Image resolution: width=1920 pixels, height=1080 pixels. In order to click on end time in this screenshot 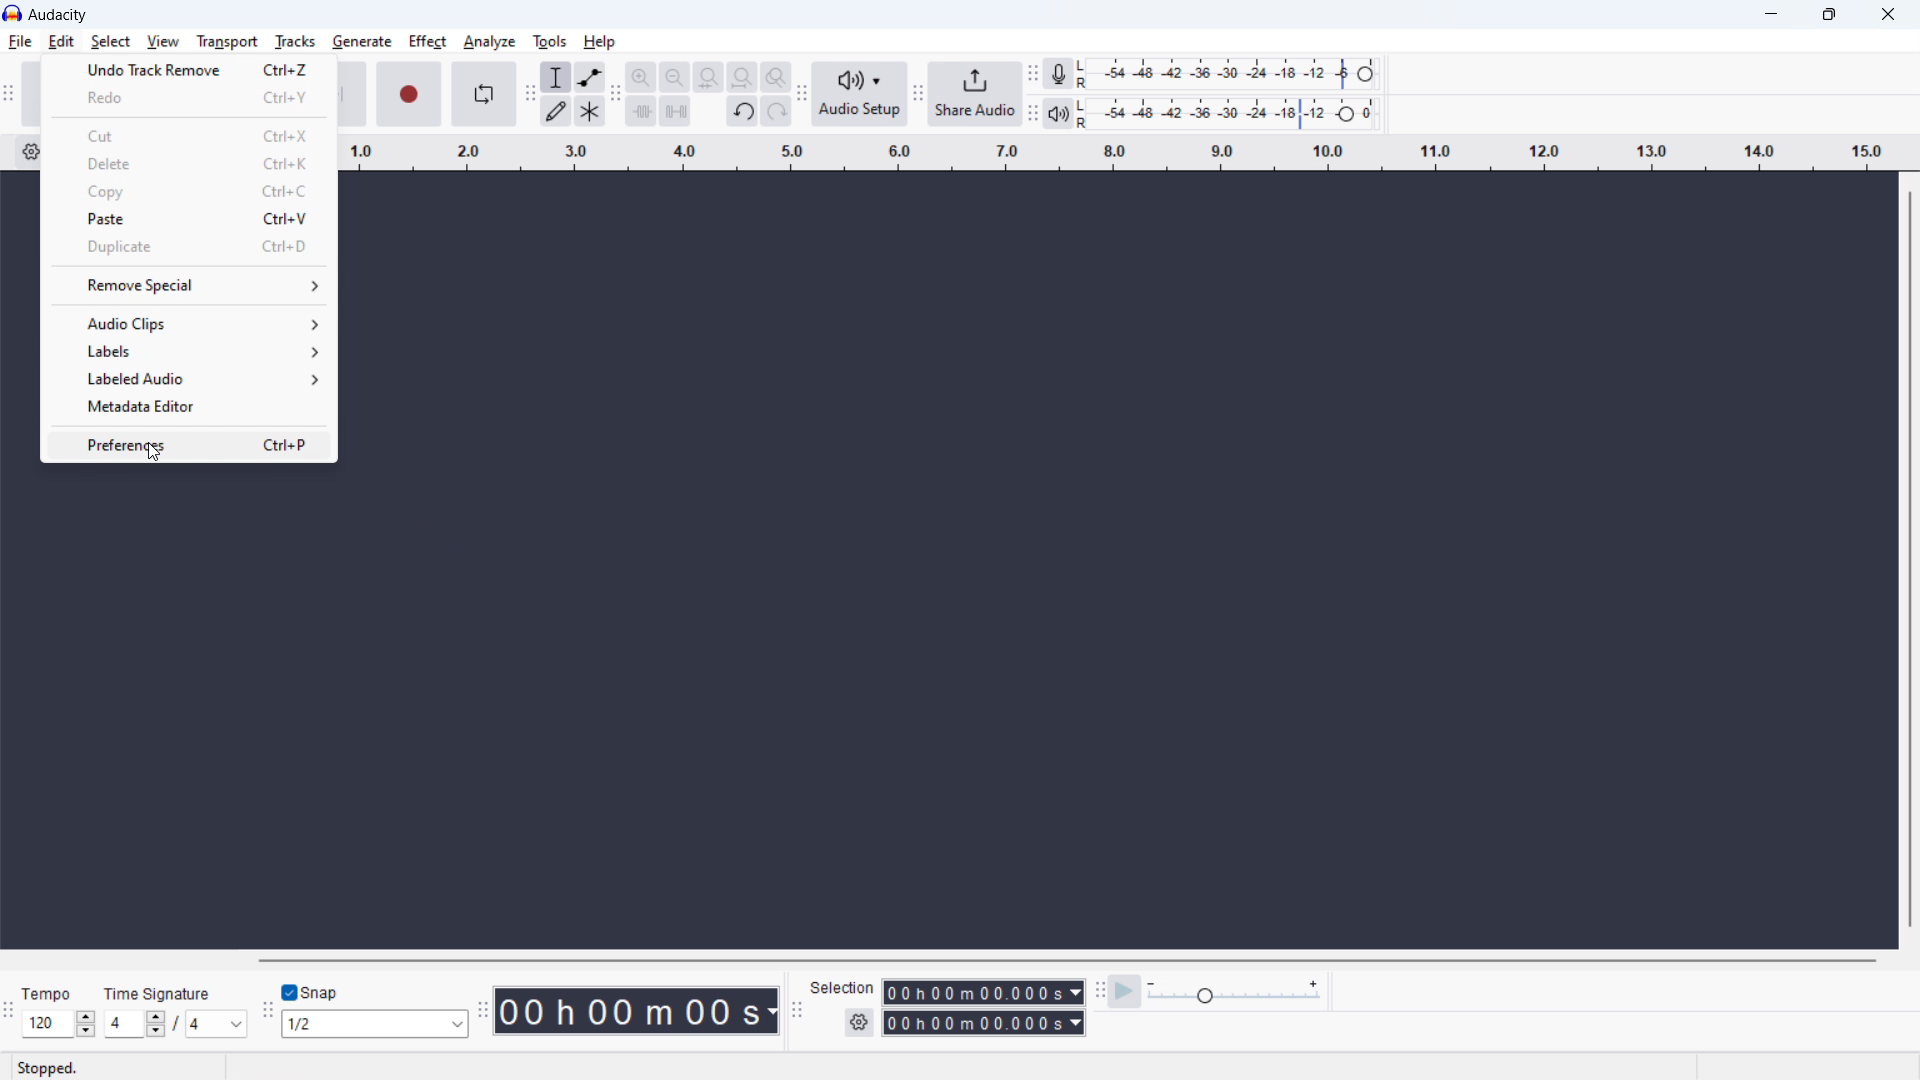, I will do `click(983, 1024)`.